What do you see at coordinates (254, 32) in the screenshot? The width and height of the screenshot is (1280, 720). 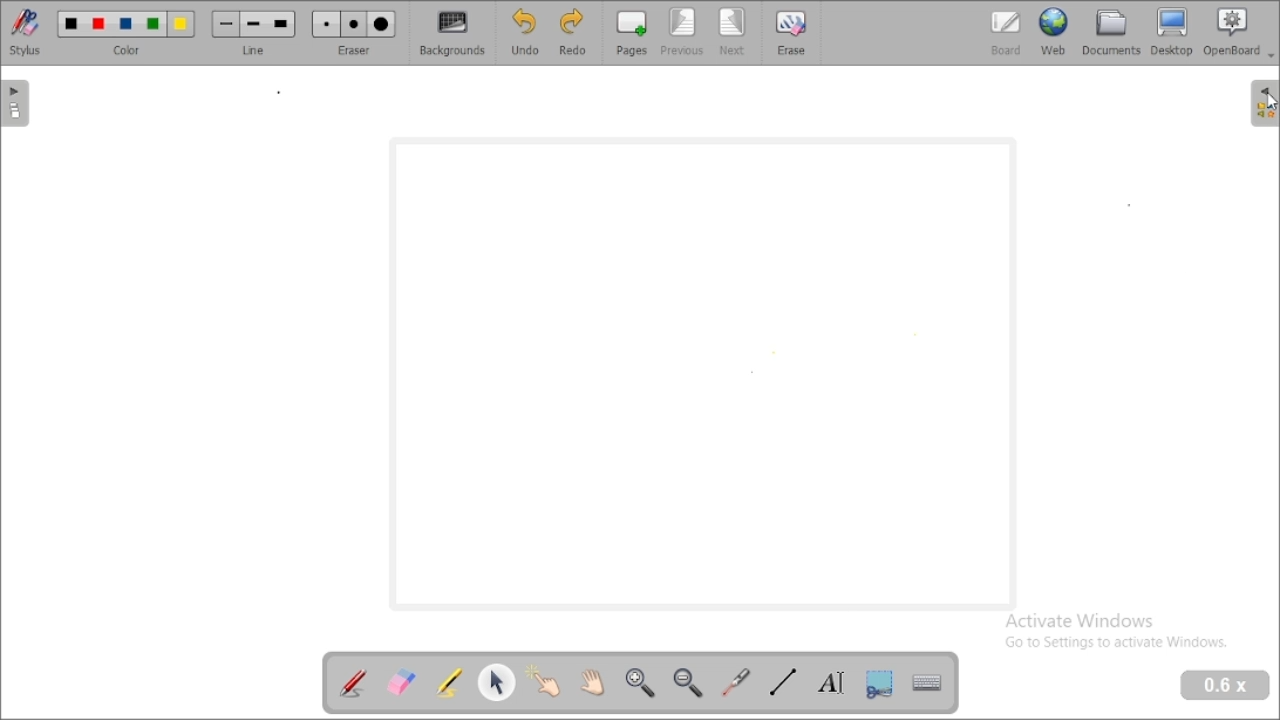 I see `line` at bounding box center [254, 32].